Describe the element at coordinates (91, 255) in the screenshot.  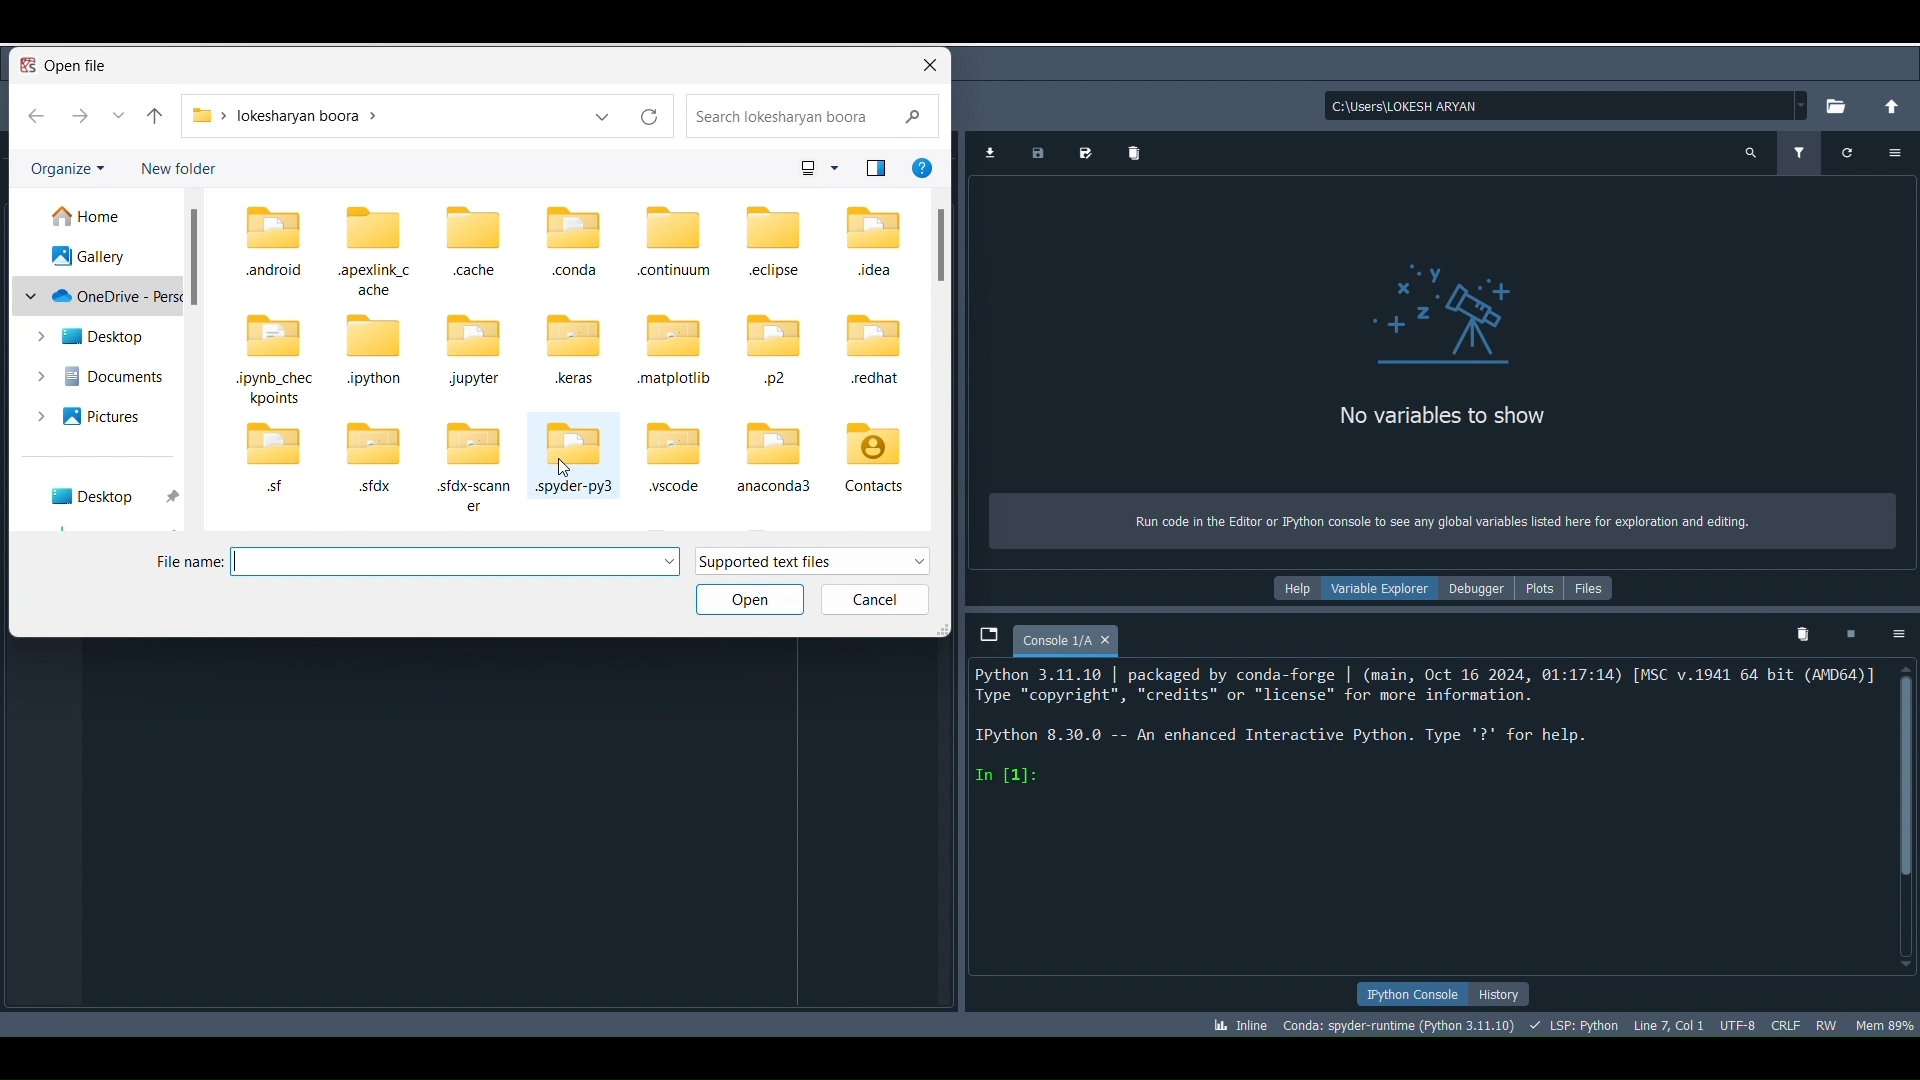
I see `Gallery` at that location.